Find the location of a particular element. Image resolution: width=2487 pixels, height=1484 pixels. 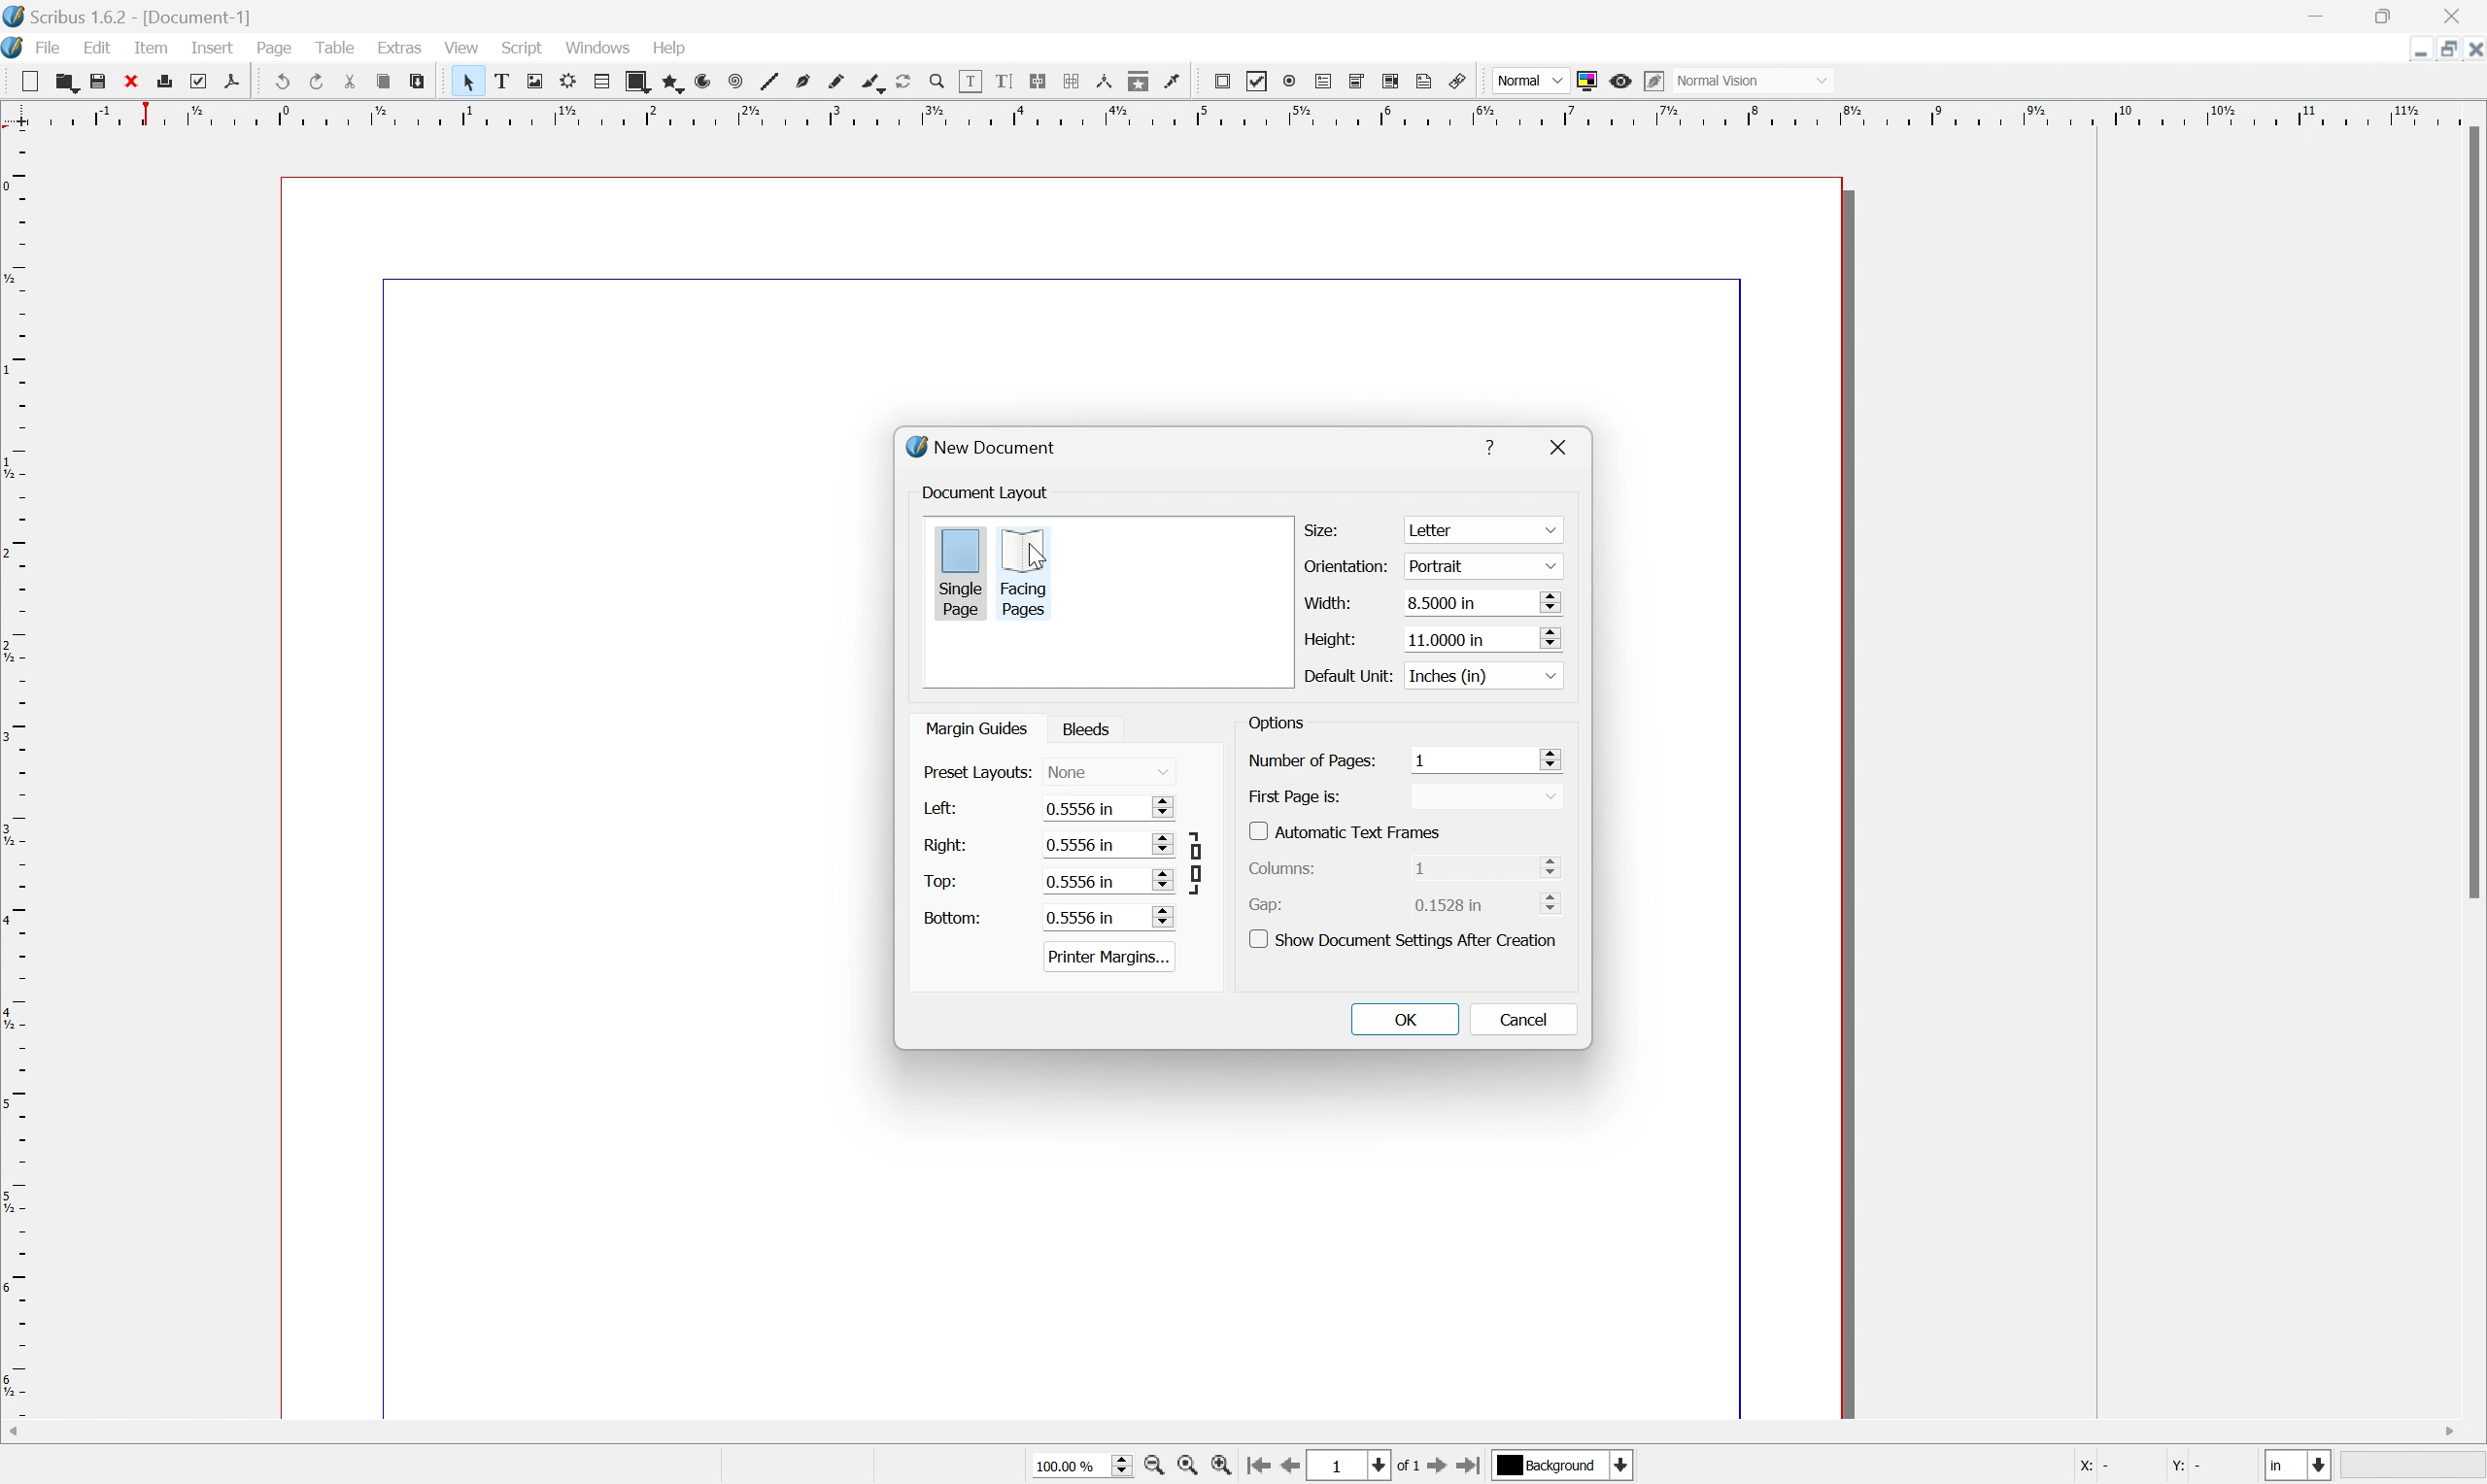

height: is located at coordinates (1326, 637).